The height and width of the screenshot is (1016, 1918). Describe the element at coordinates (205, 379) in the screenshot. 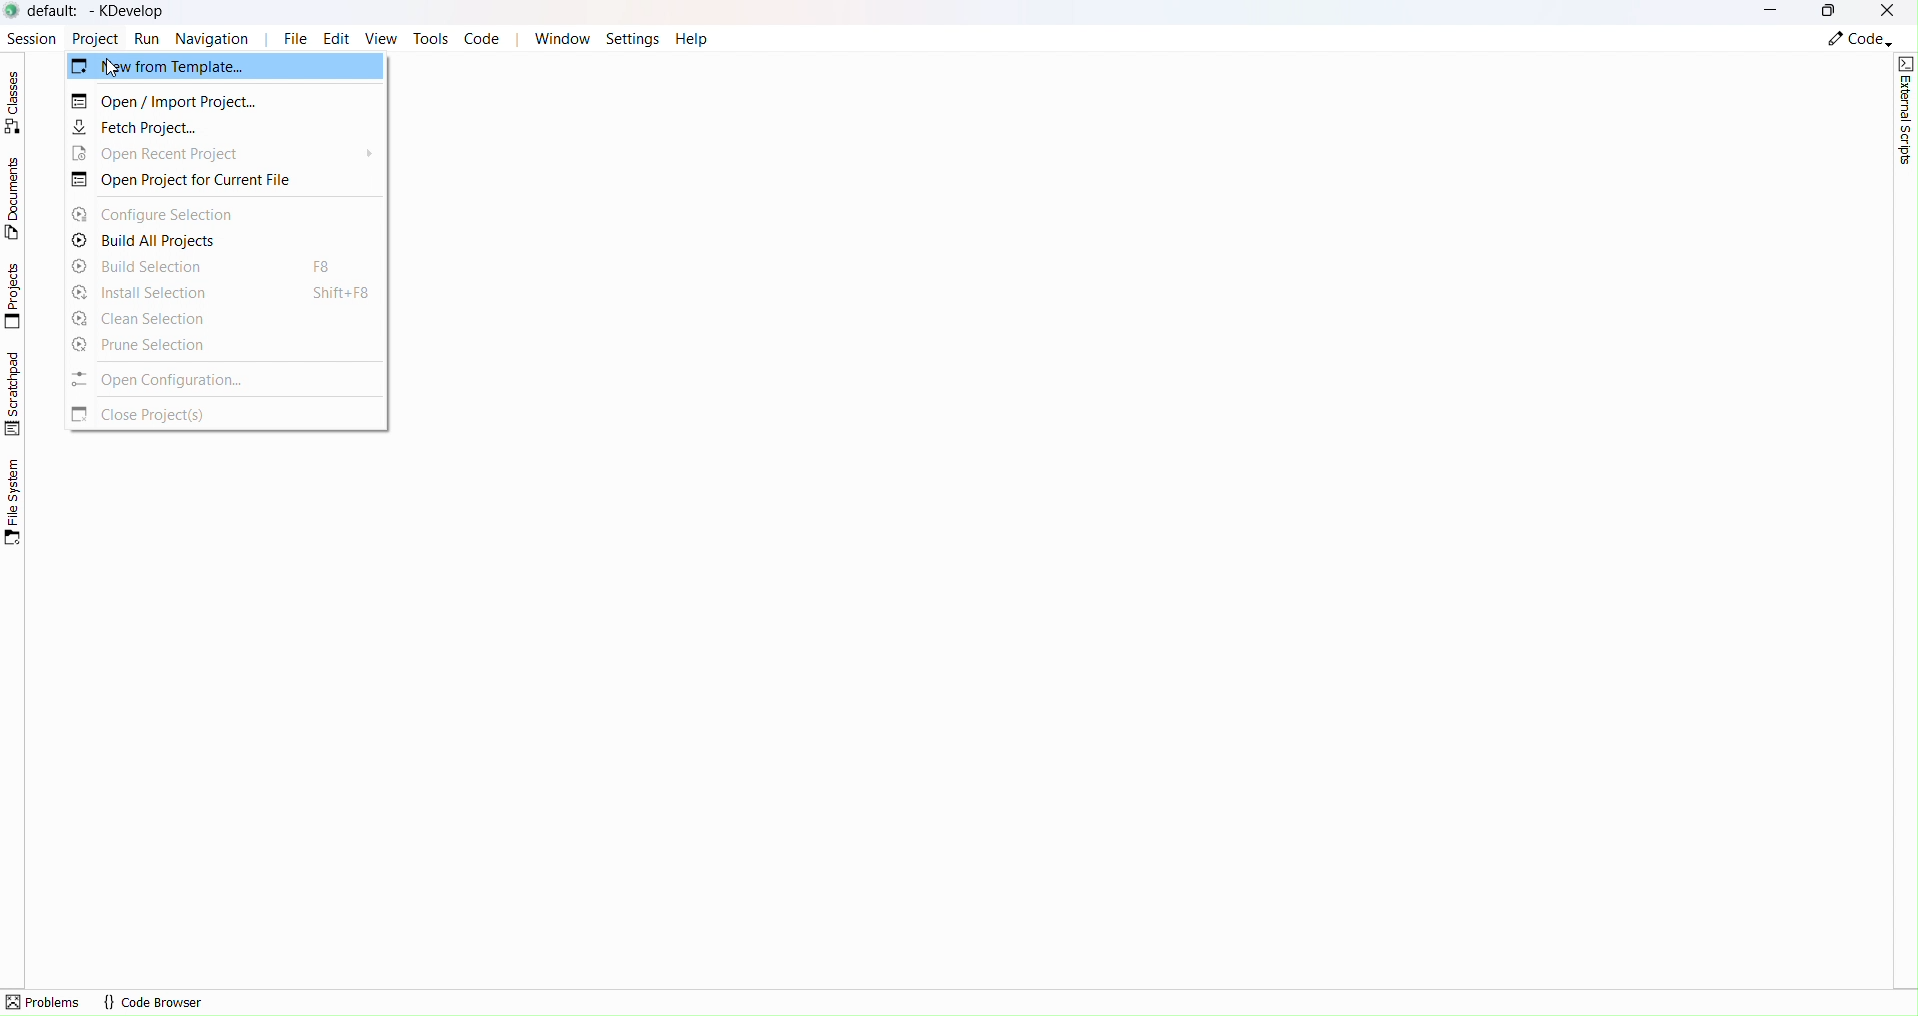

I see `Open Configurator` at that location.